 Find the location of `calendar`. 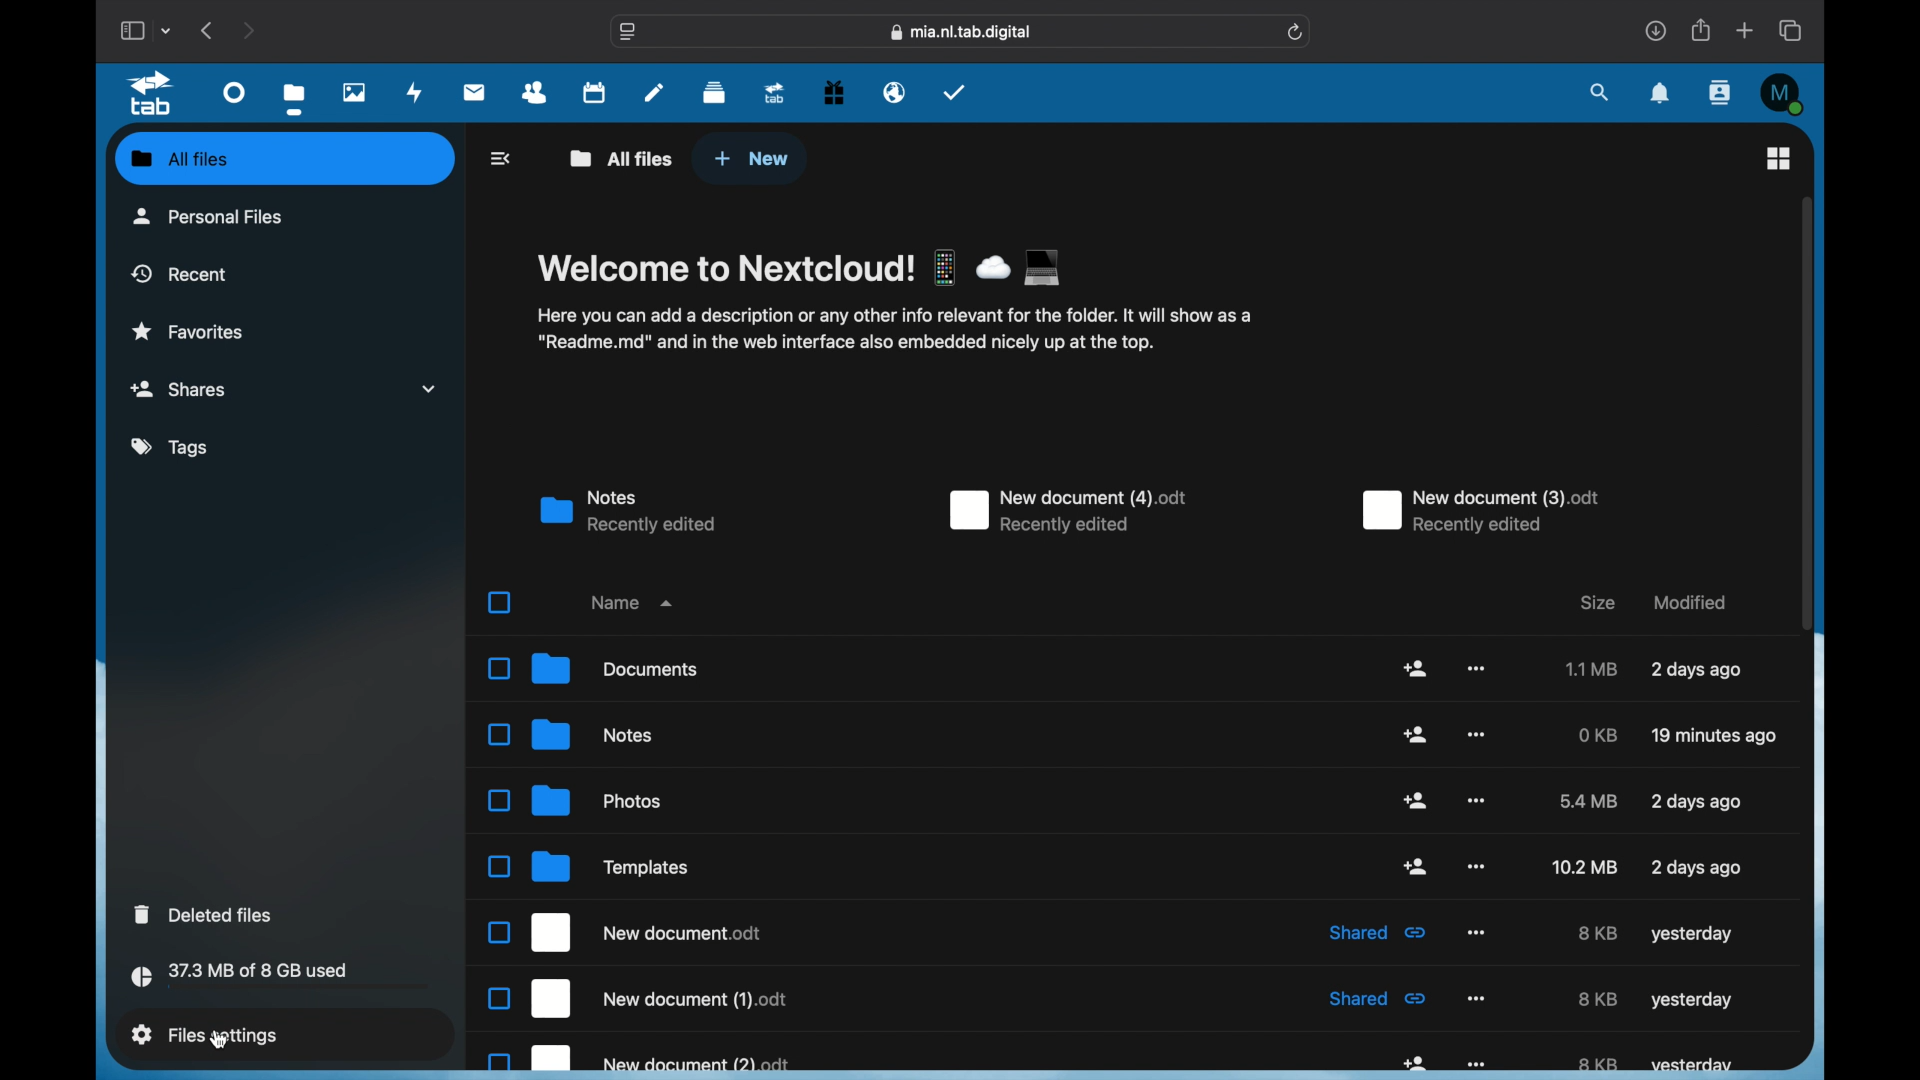

calendar is located at coordinates (596, 93).